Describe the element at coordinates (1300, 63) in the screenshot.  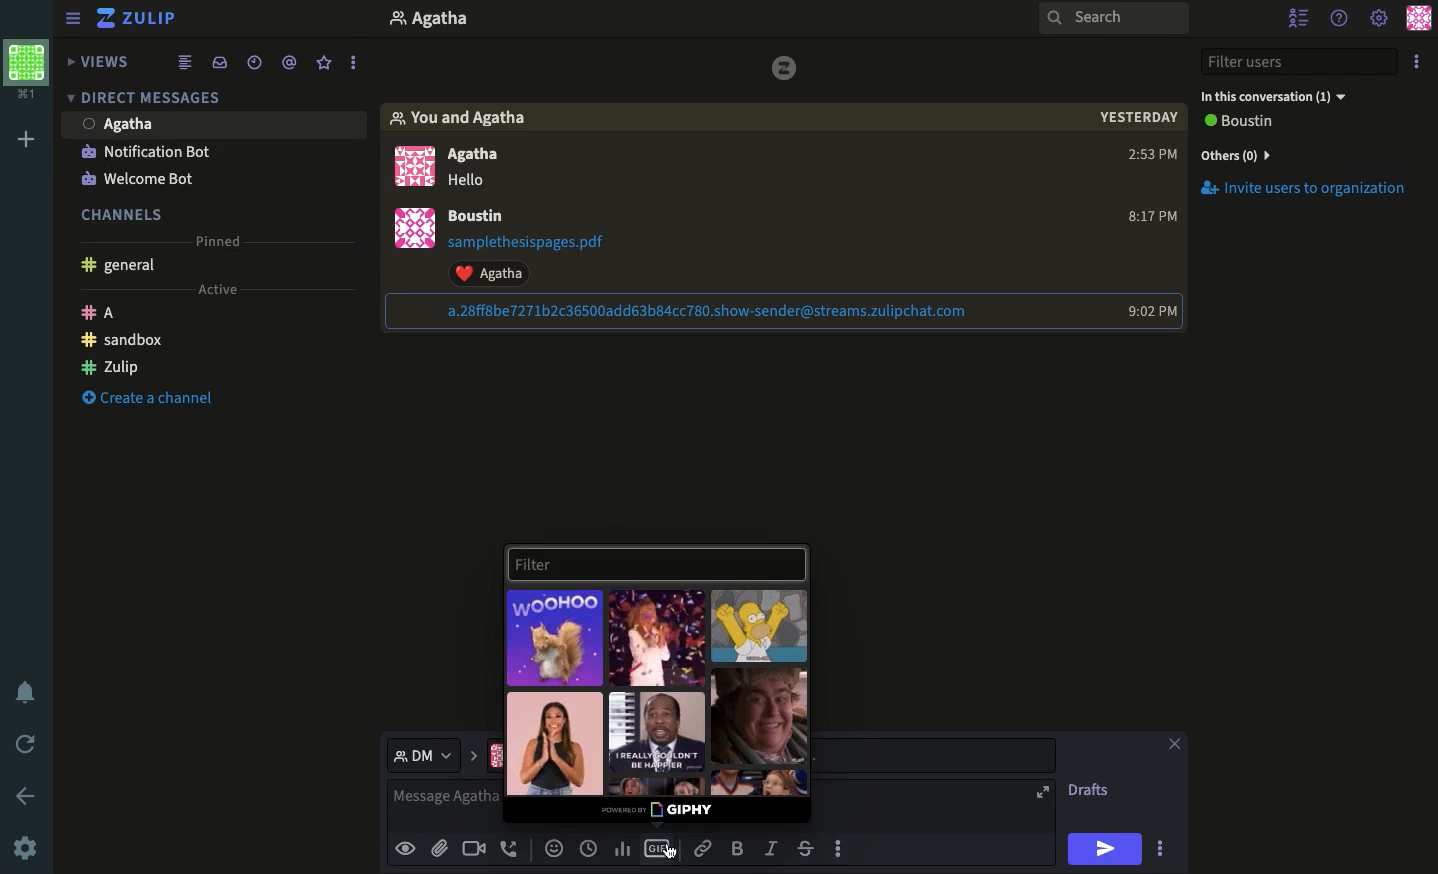
I see `Filter users` at that location.